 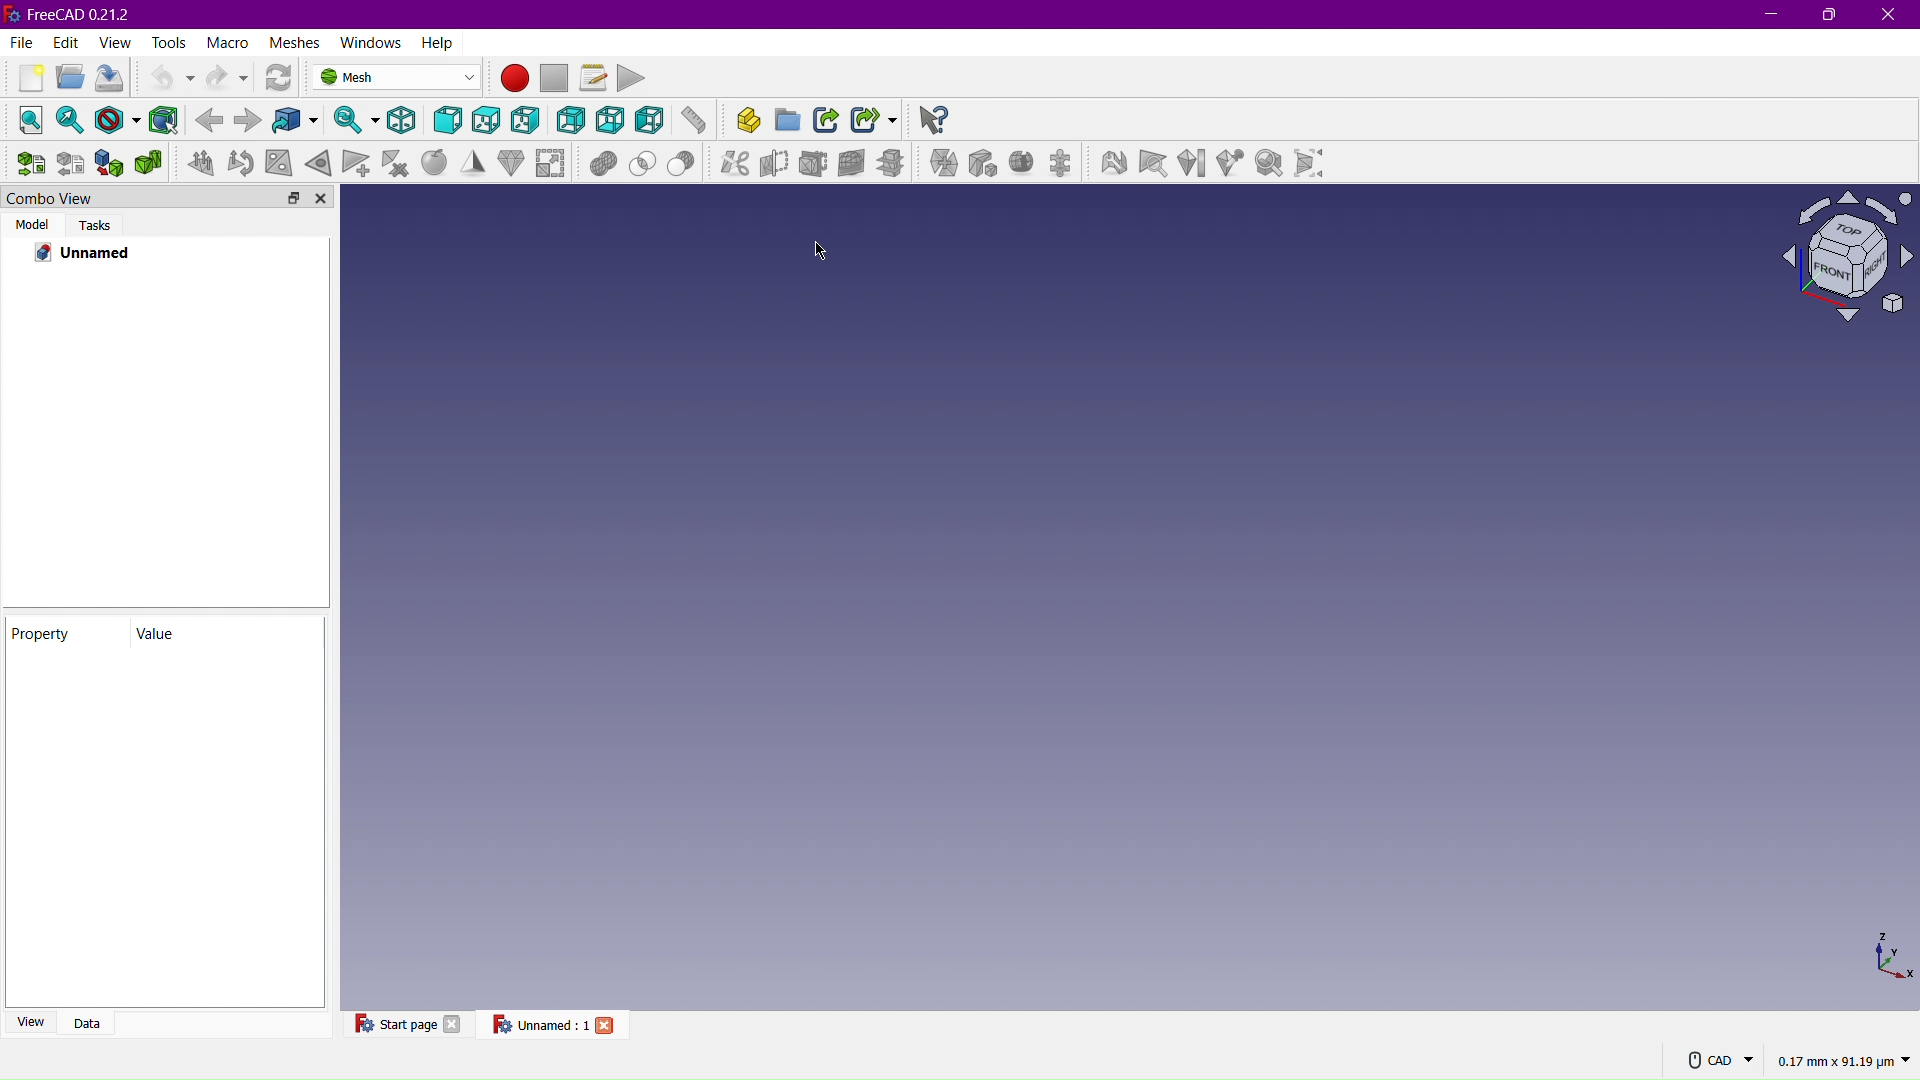 What do you see at coordinates (1769, 14) in the screenshot?
I see `Minimize` at bounding box center [1769, 14].